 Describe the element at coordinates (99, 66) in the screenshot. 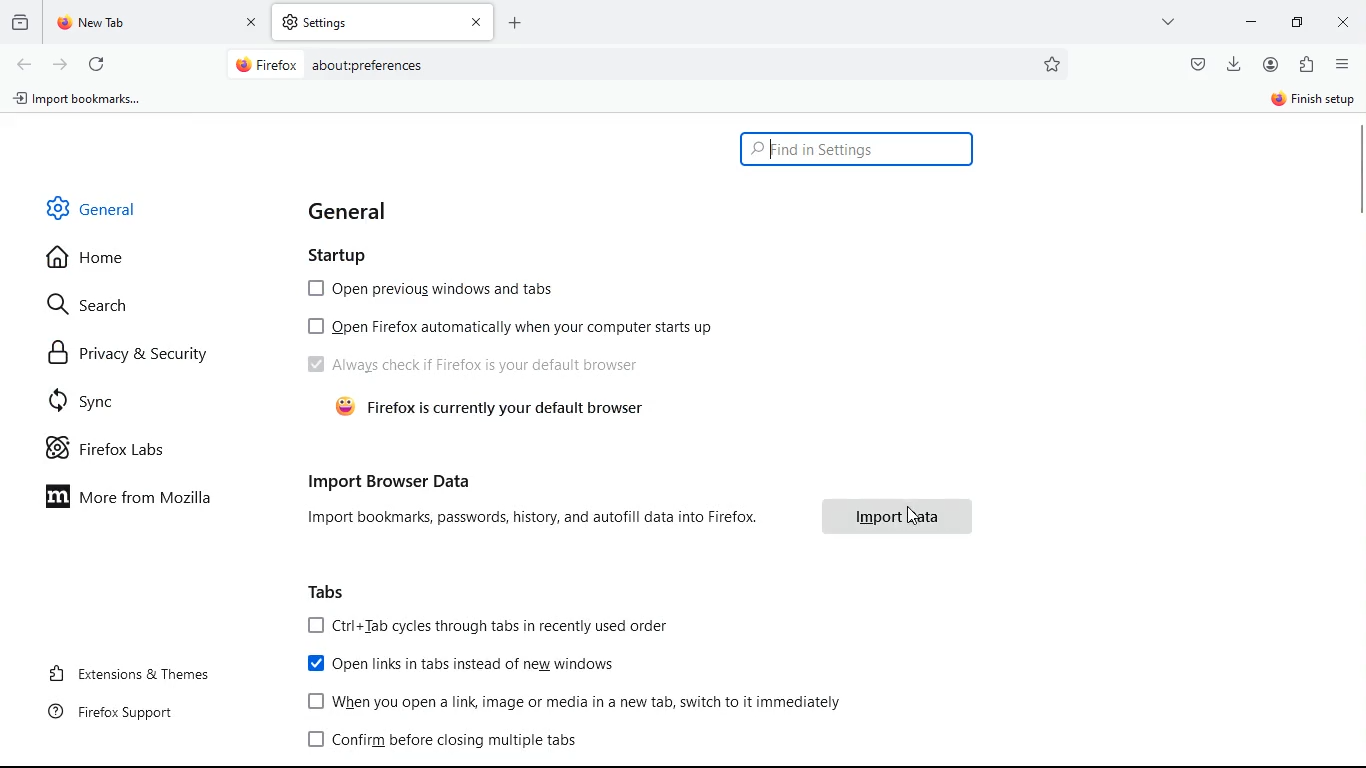

I see `refresh` at that location.